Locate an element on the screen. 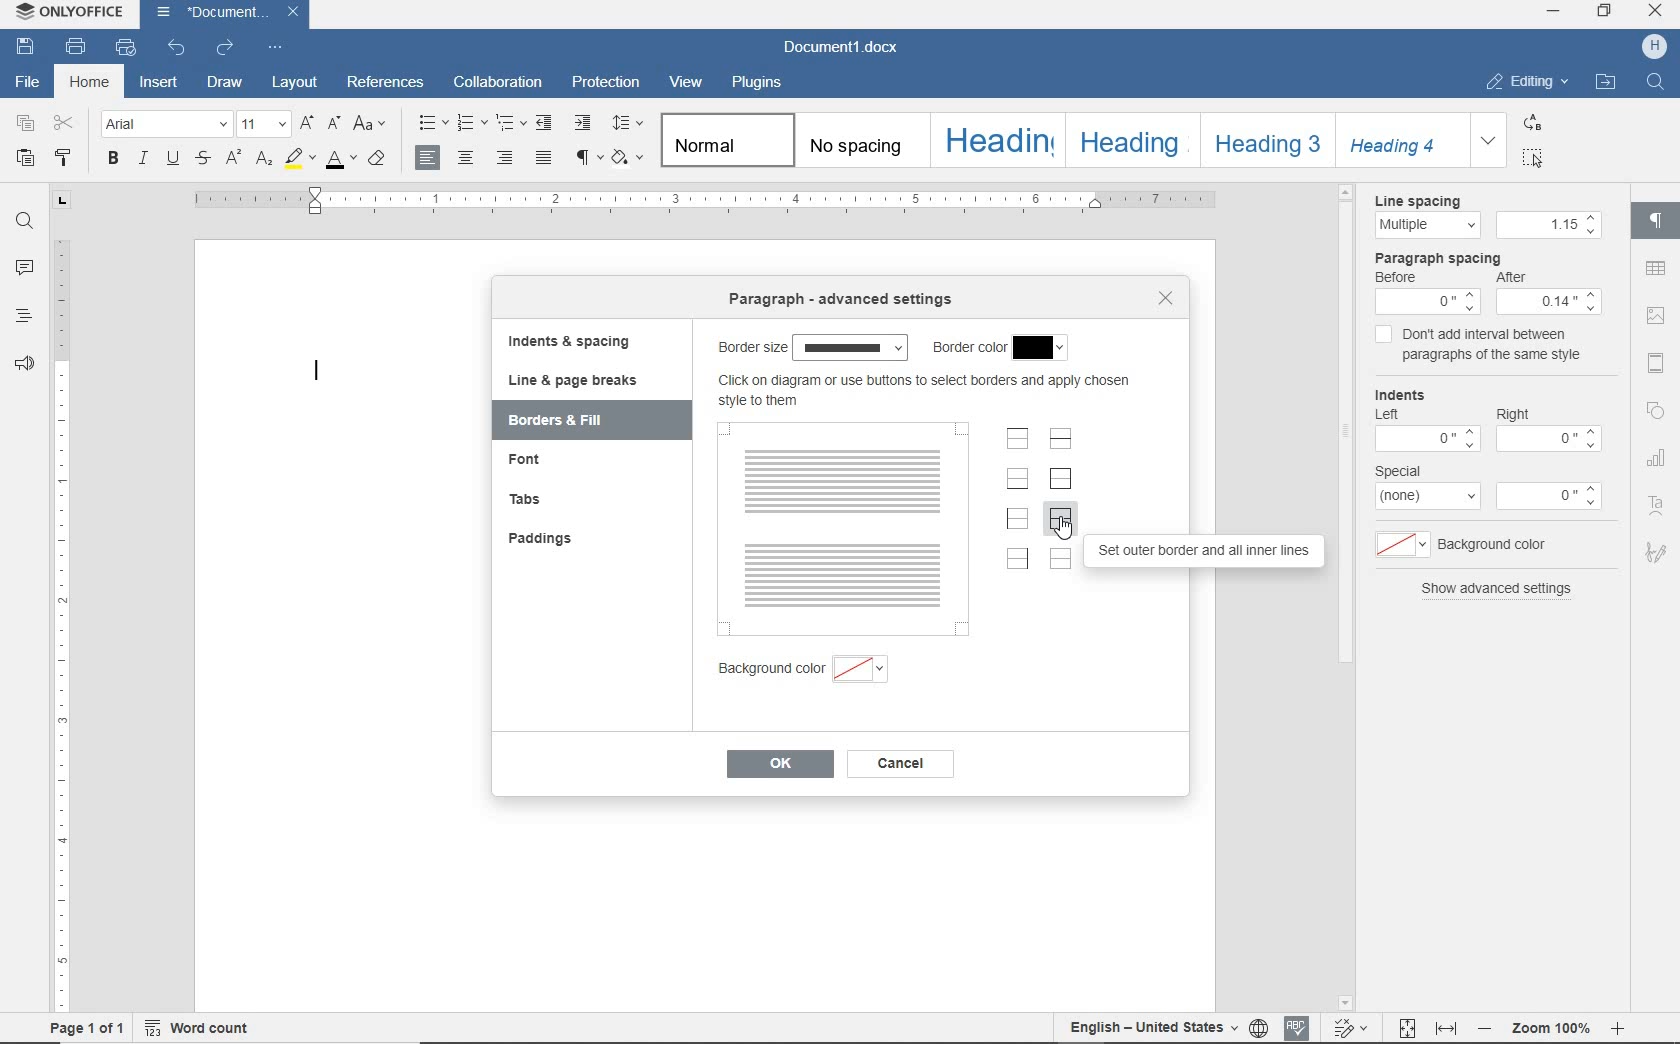 This screenshot has height=1044, width=1680. indents & spacing is located at coordinates (570, 344).